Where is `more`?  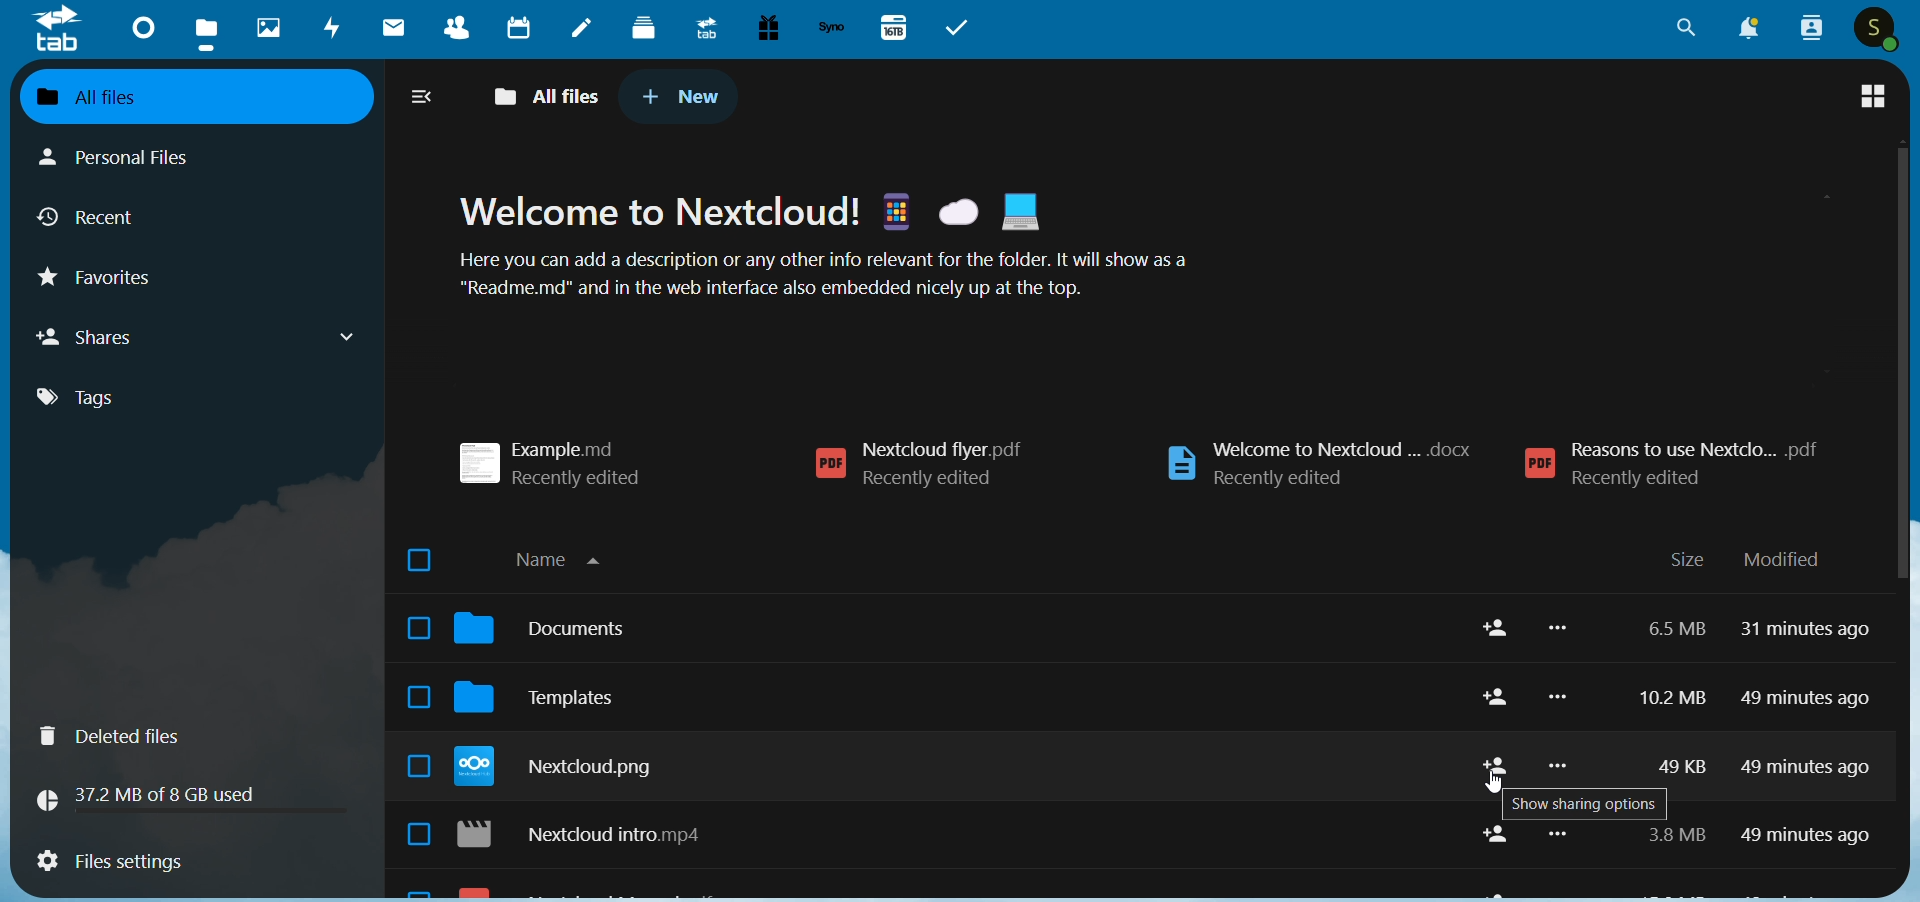 more is located at coordinates (1561, 732).